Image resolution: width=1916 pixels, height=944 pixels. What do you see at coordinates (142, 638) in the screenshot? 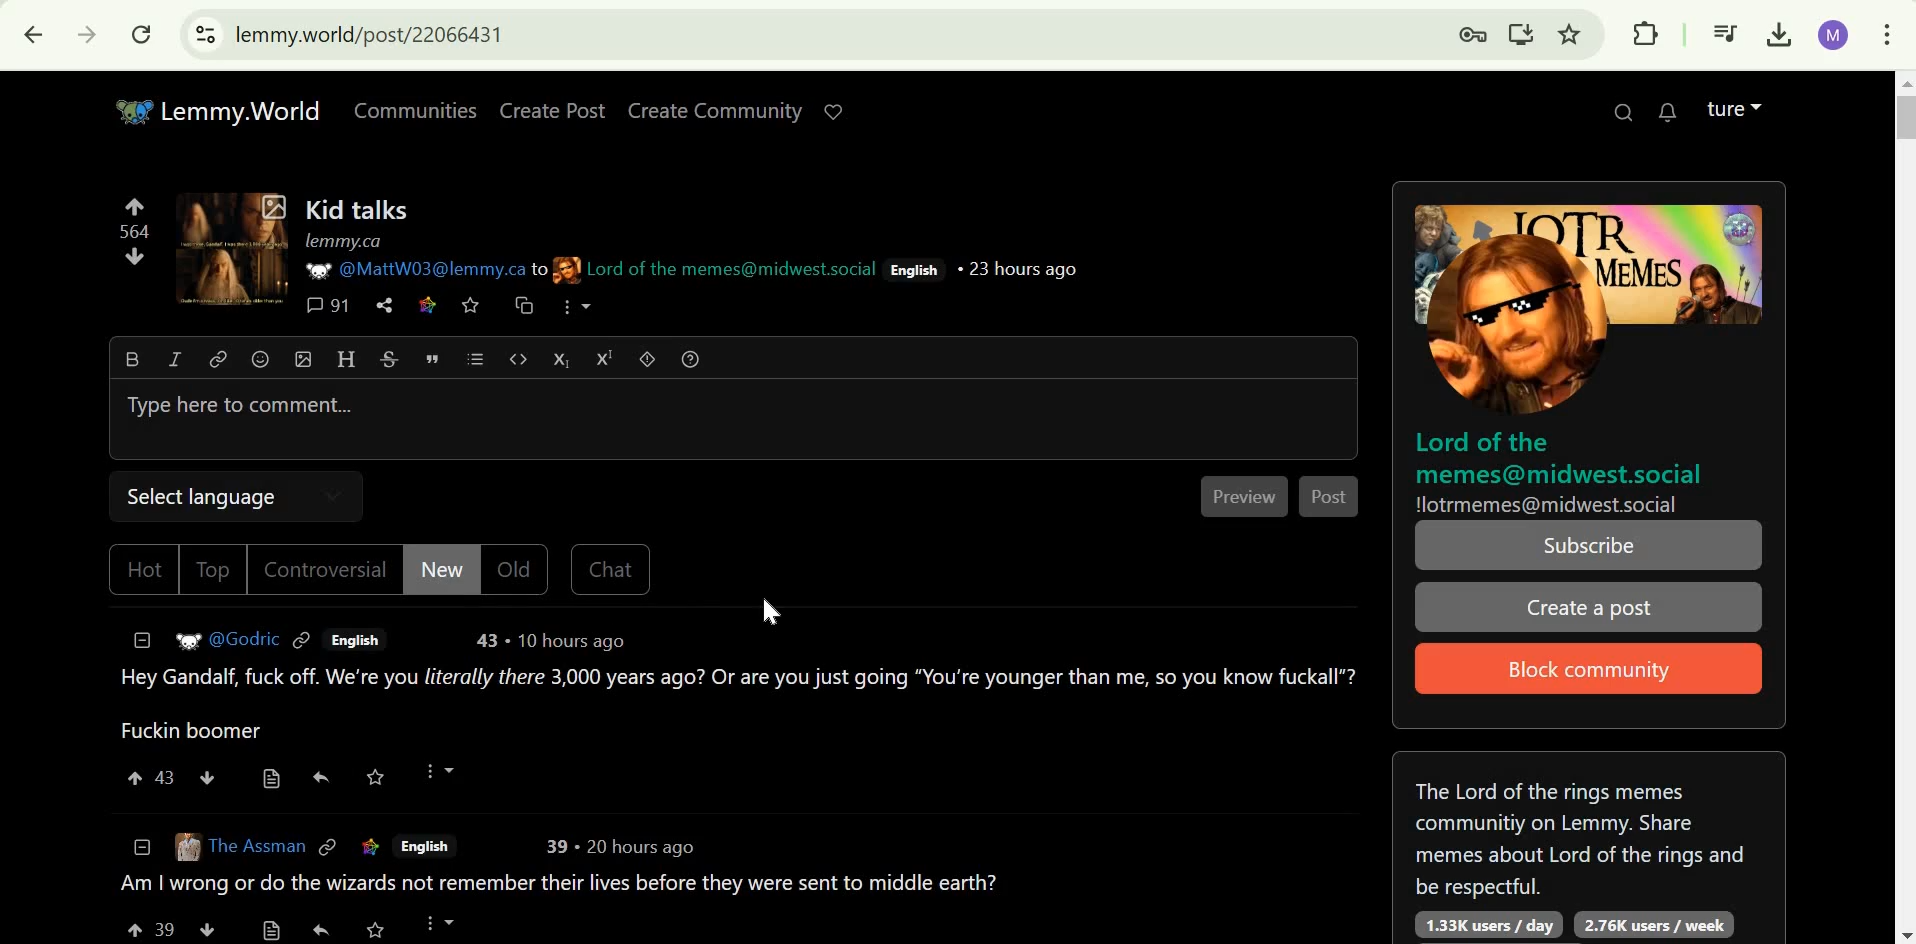
I see `collapse` at bounding box center [142, 638].